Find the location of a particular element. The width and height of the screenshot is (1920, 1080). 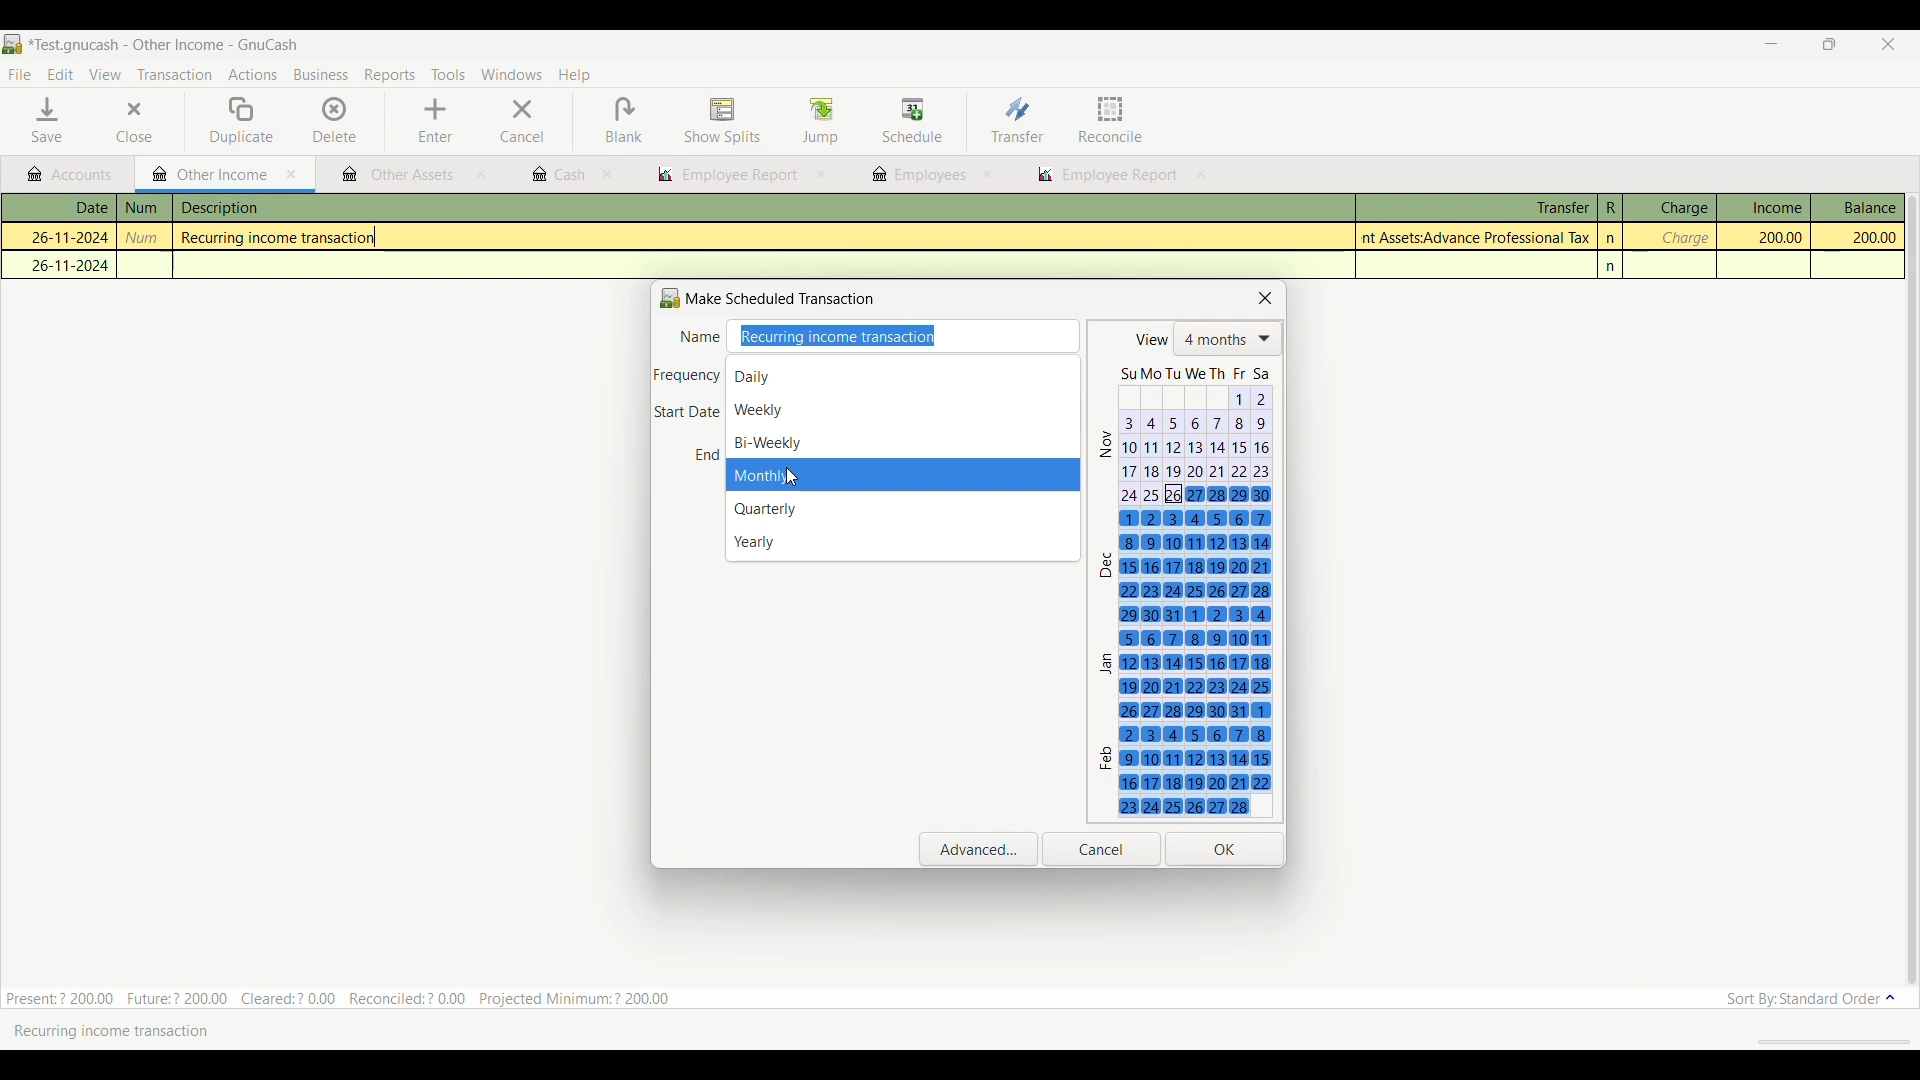

Weekly is located at coordinates (900, 411).